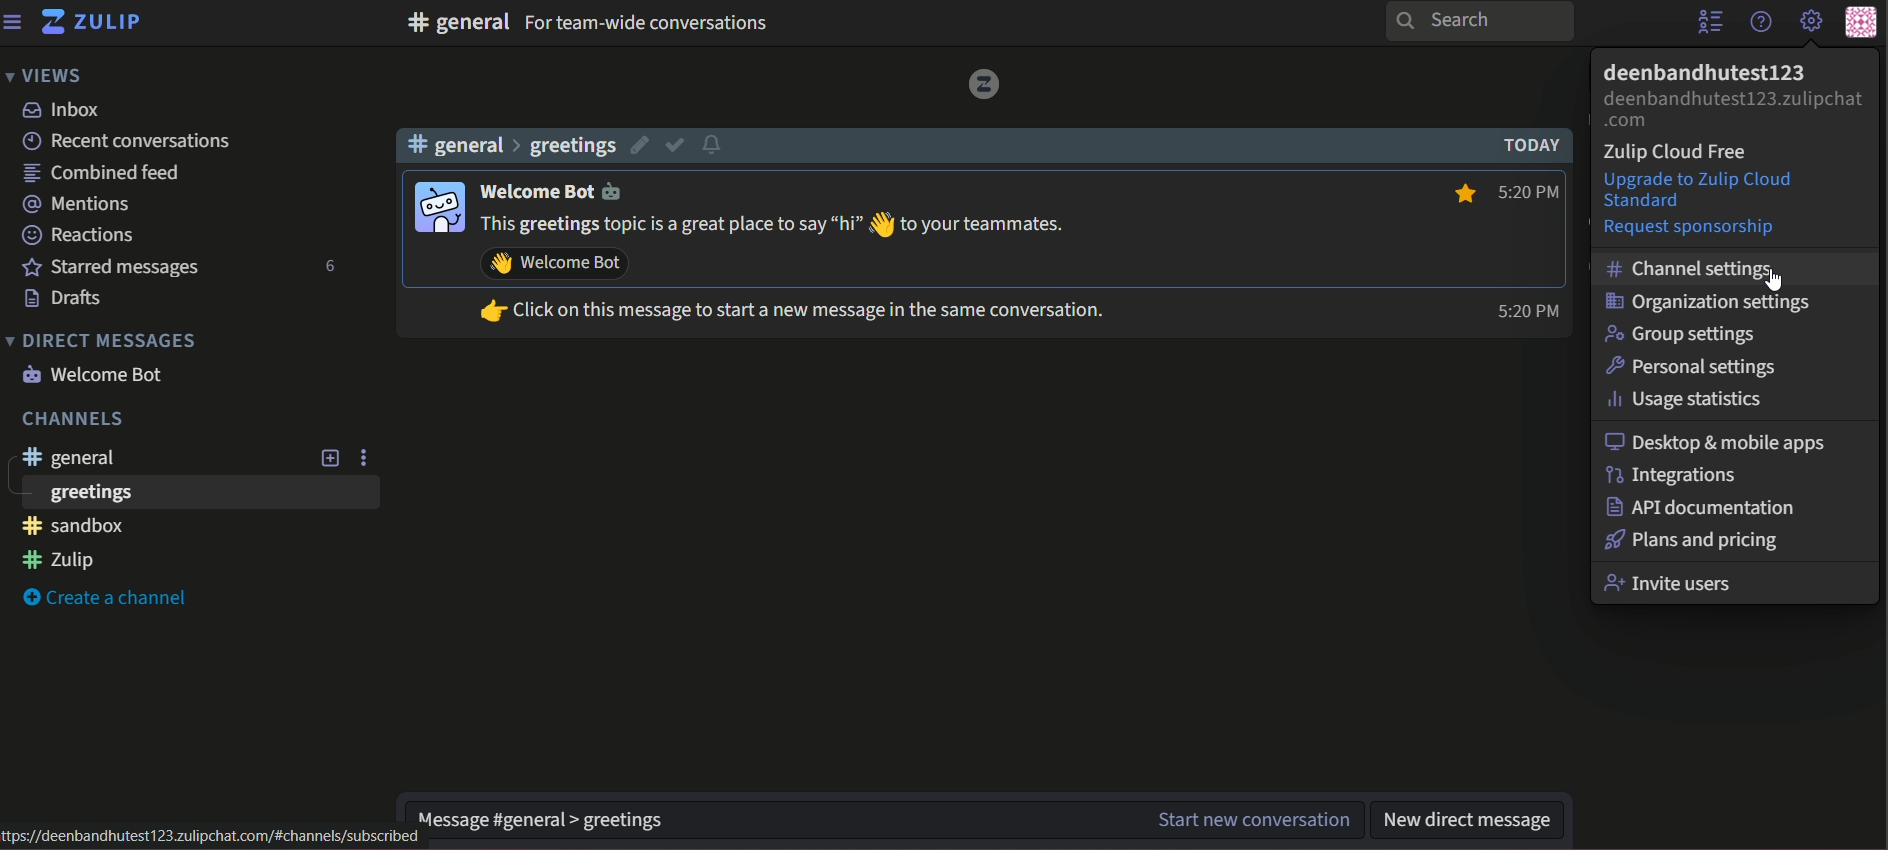  Describe the element at coordinates (1526, 145) in the screenshot. I see `today` at that location.